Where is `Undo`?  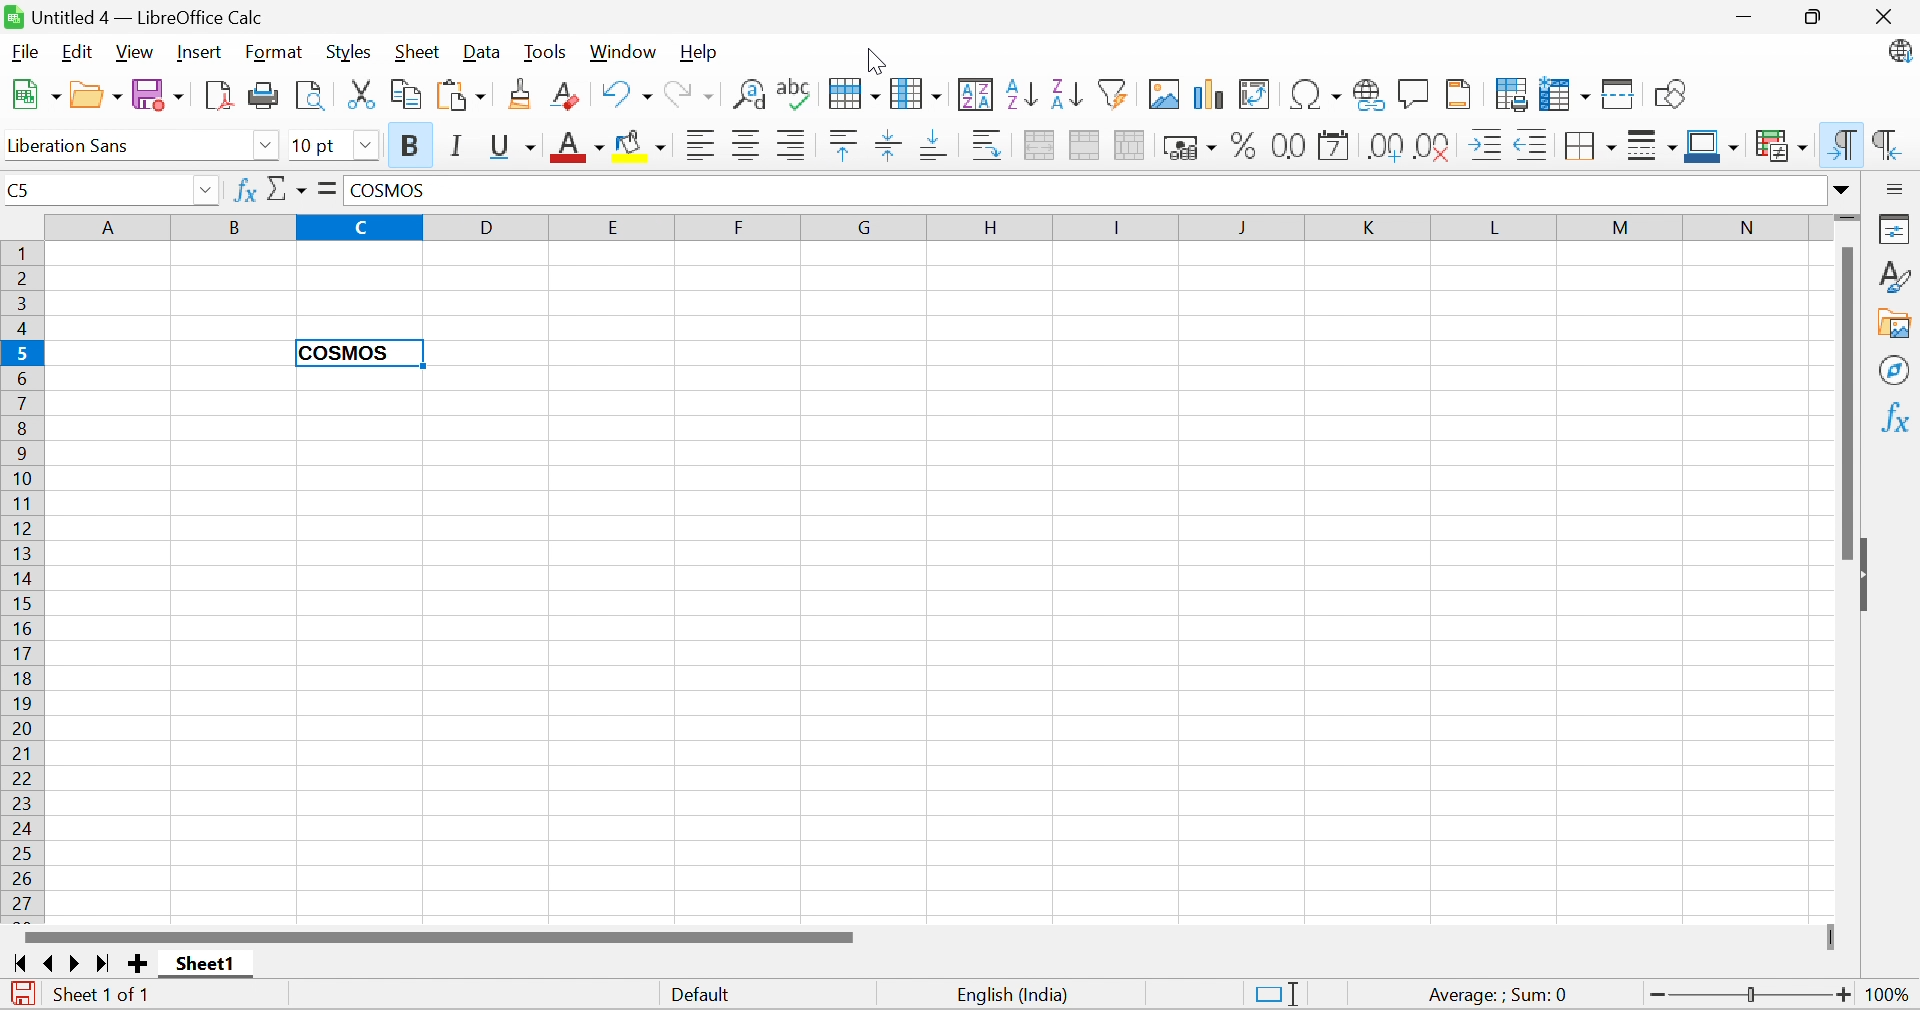
Undo is located at coordinates (627, 94).